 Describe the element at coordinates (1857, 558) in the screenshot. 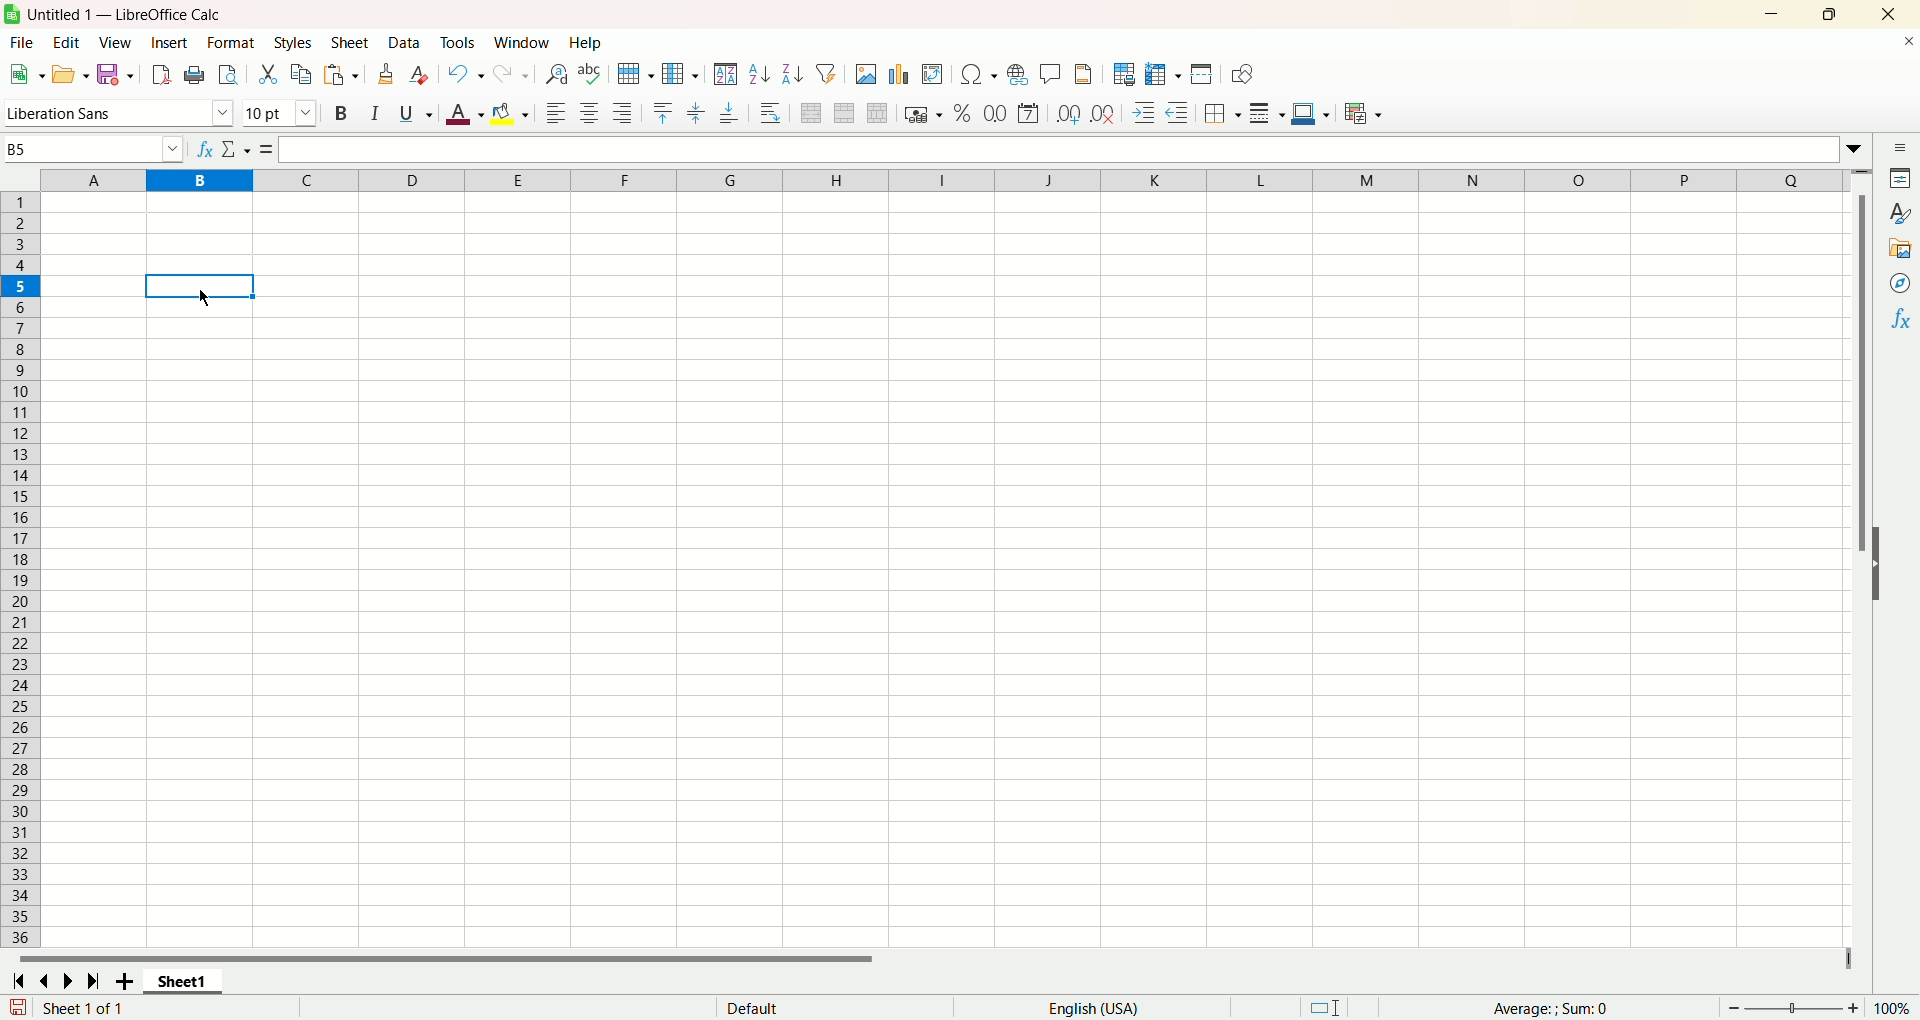

I see `vertical scroll bar` at that location.